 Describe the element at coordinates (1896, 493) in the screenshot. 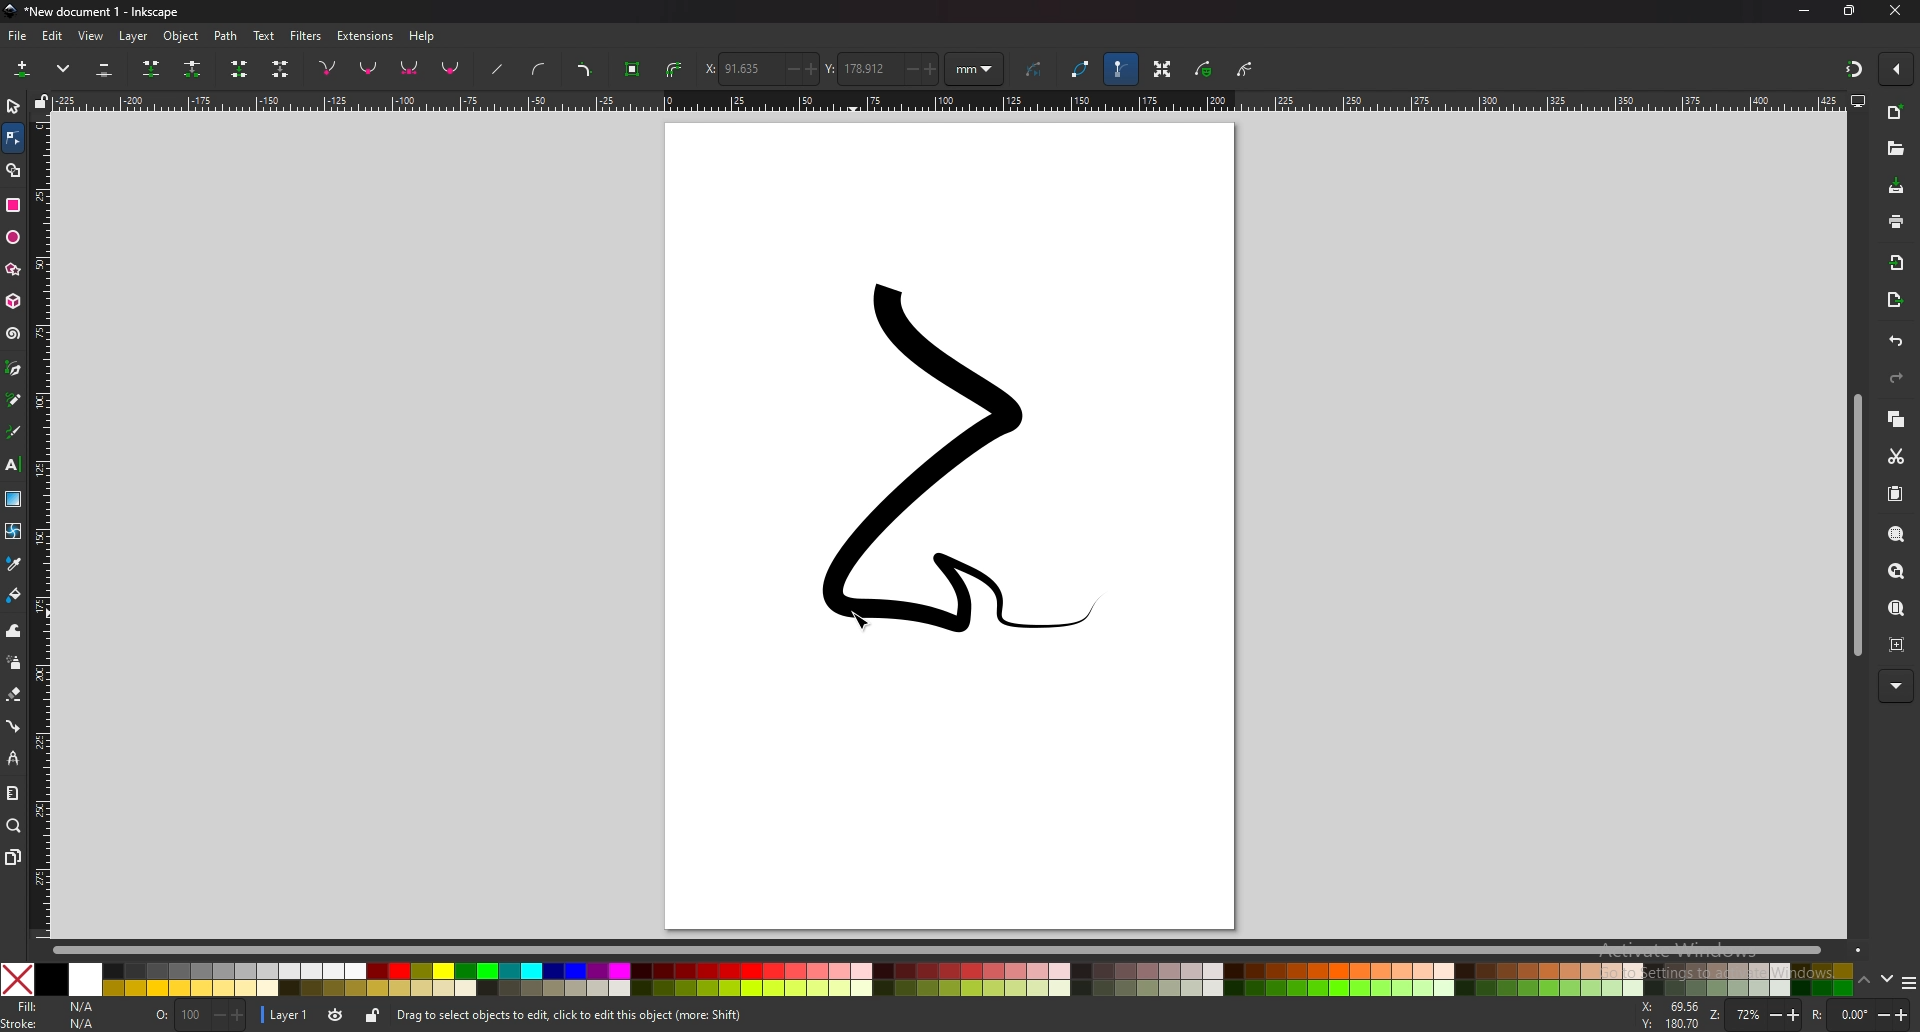

I see `paste` at that location.